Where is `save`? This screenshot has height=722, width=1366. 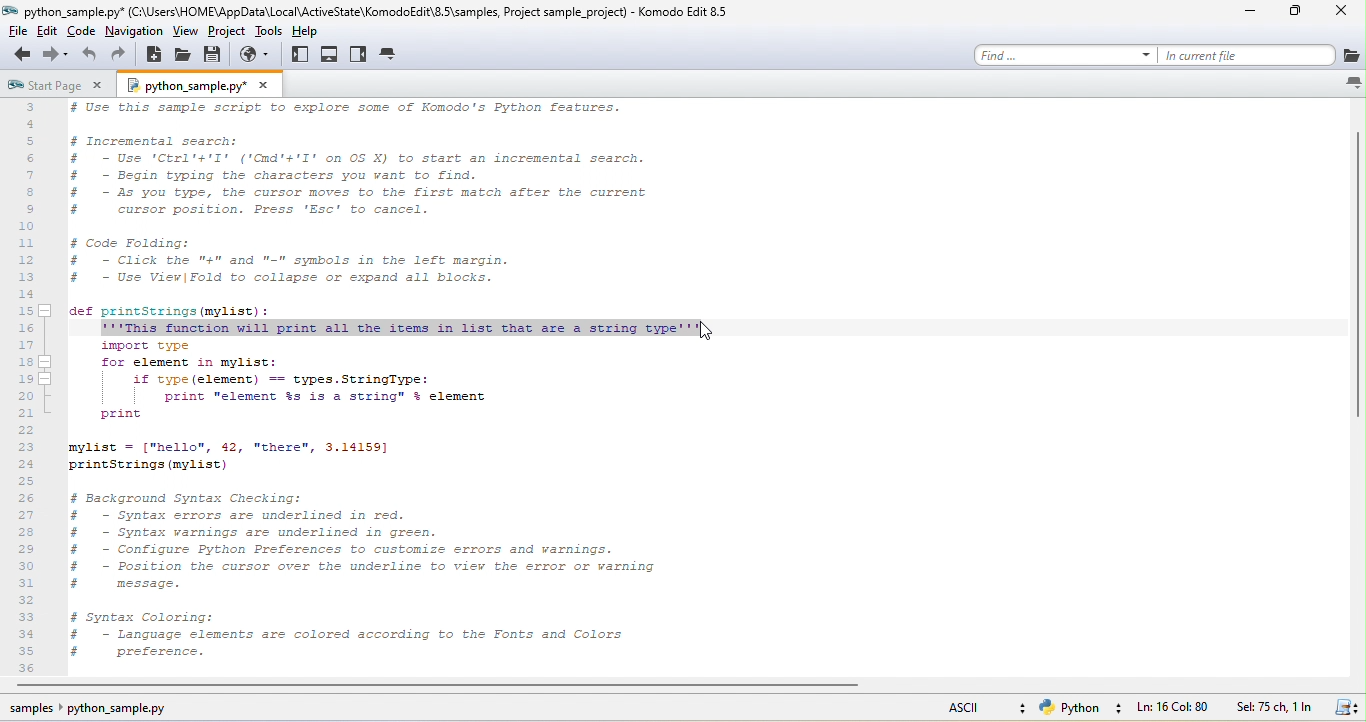
save is located at coordinates (217, 55).